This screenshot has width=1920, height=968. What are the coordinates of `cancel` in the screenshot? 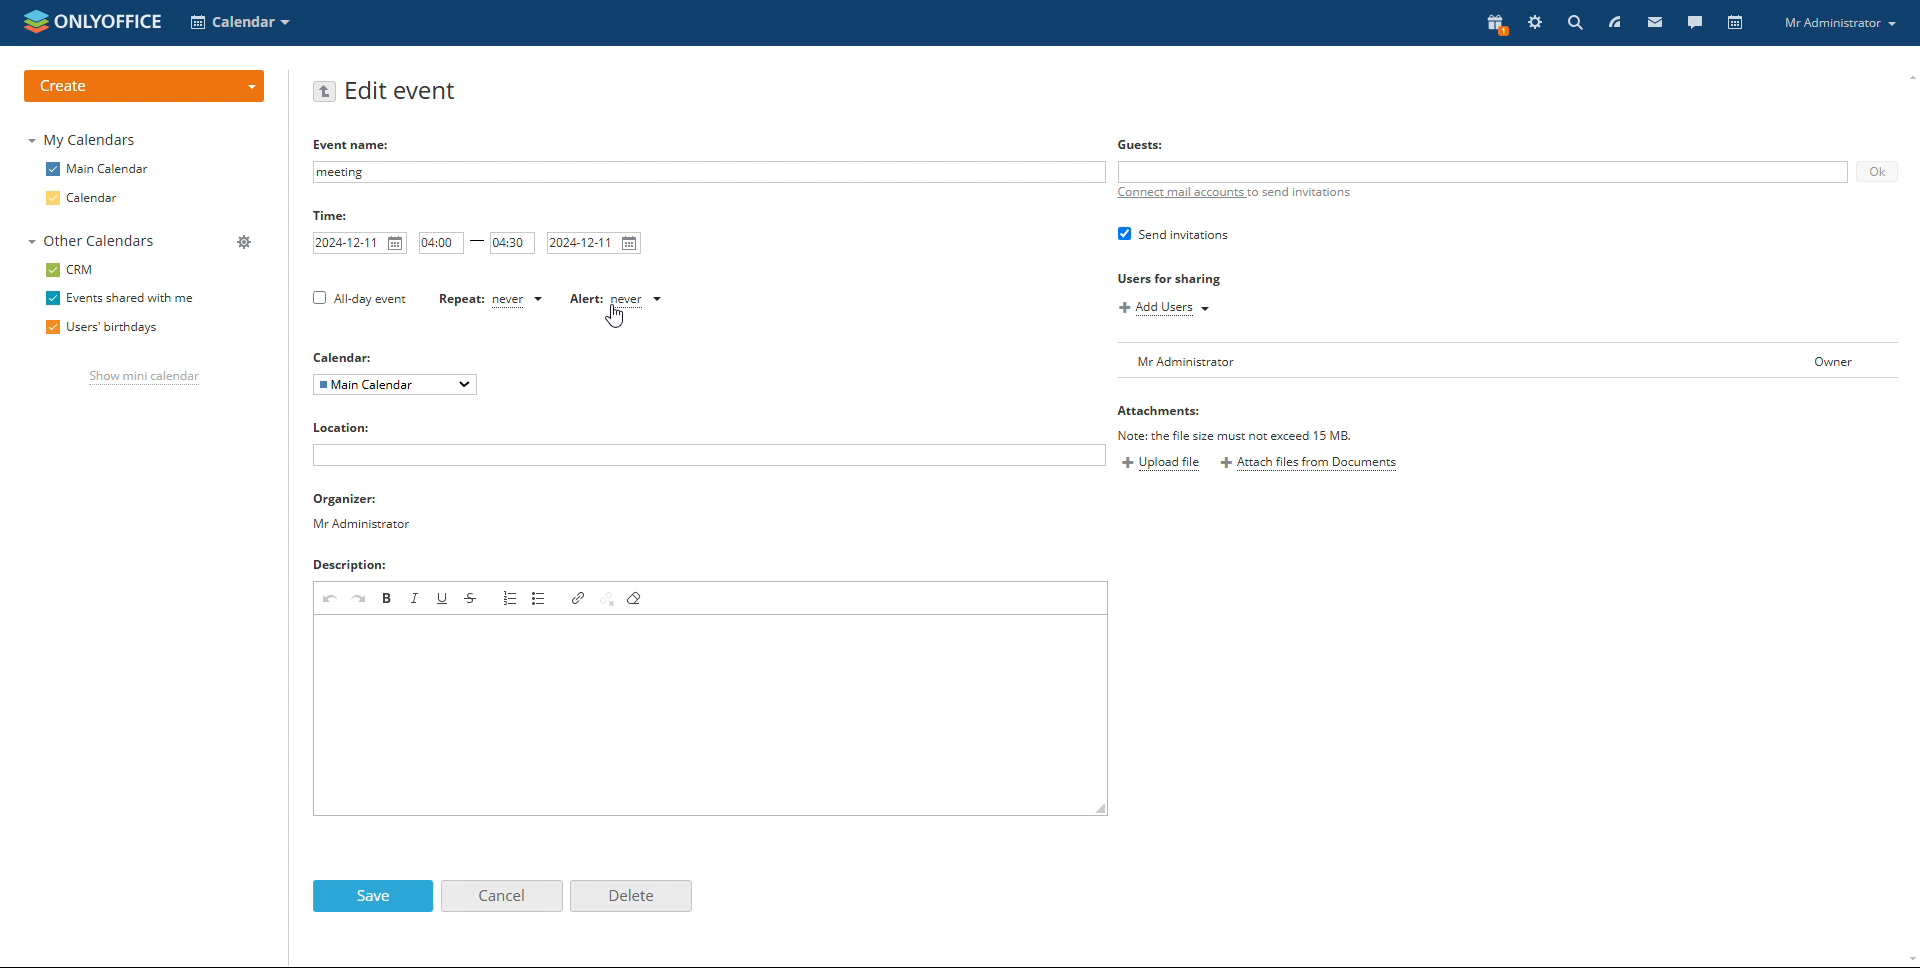 It's located at (501, 895).